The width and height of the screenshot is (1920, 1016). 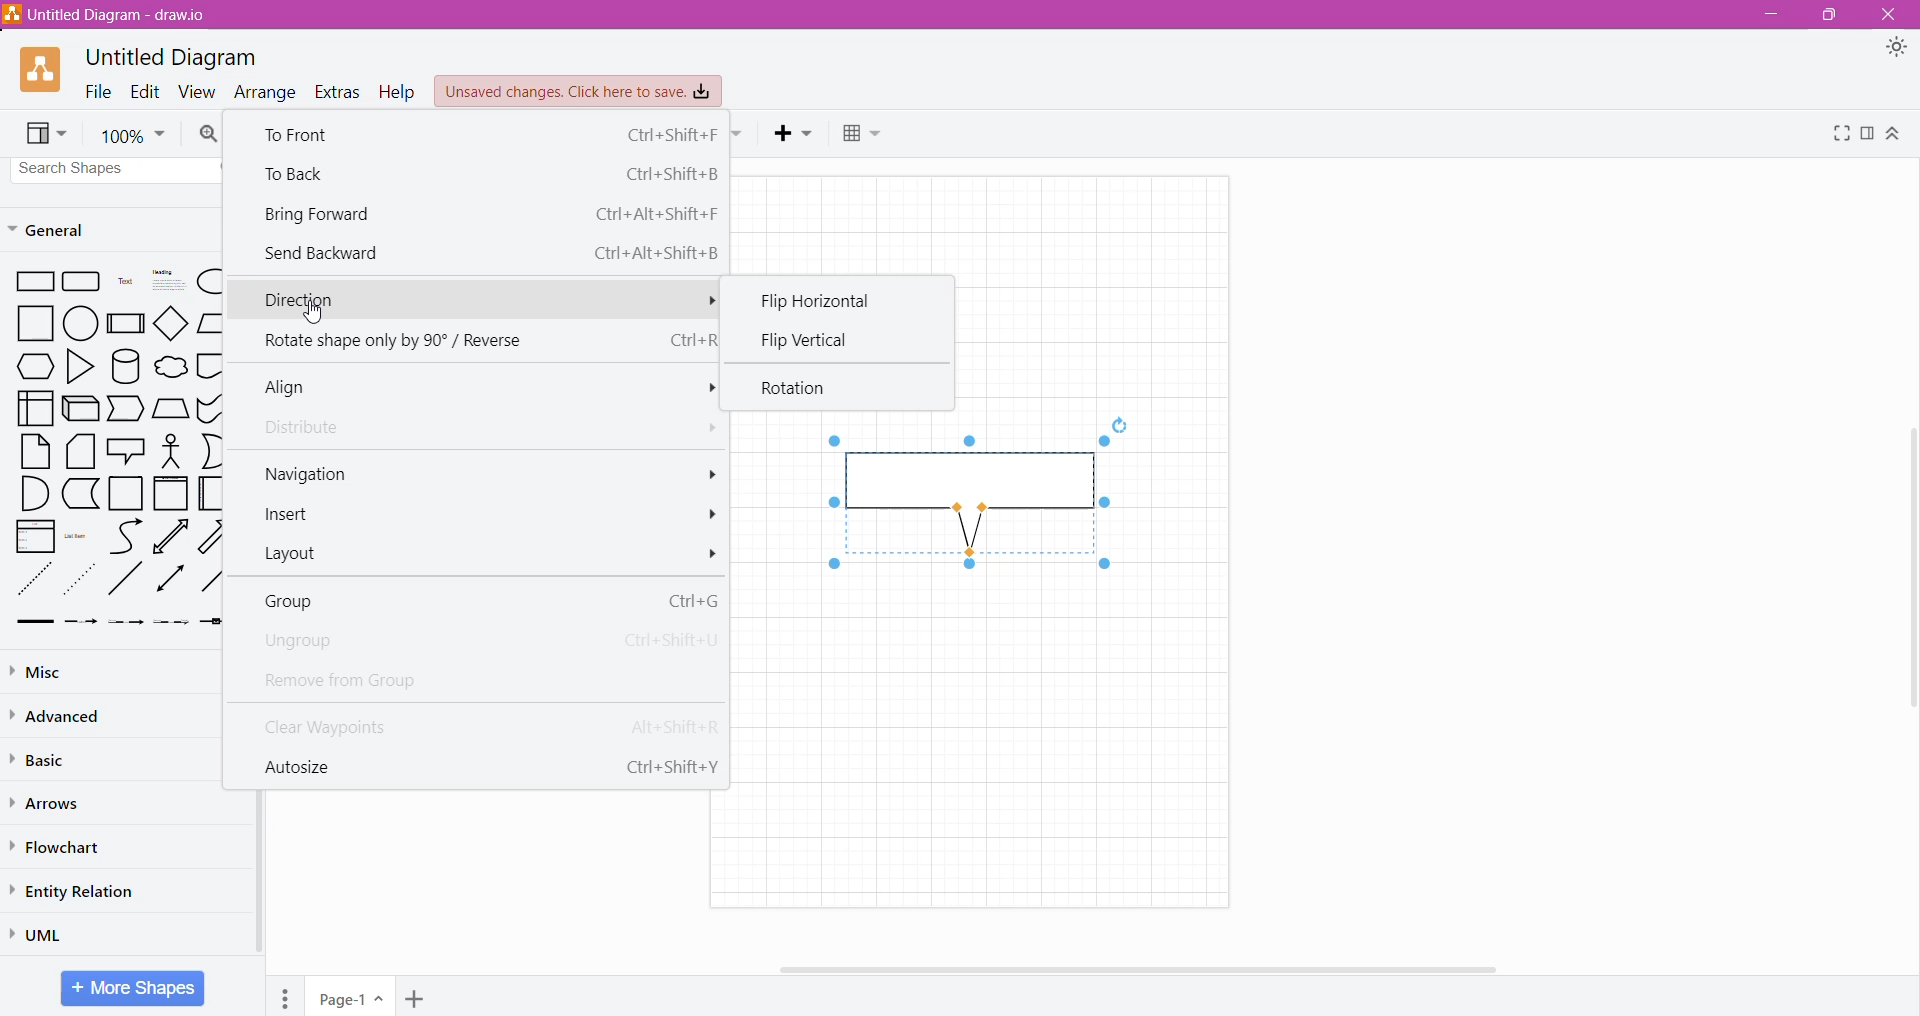 What do you see at coordinates (127, 409) in the screenshot?
I see `Trapezoid ` at bounding box center [127, 409].